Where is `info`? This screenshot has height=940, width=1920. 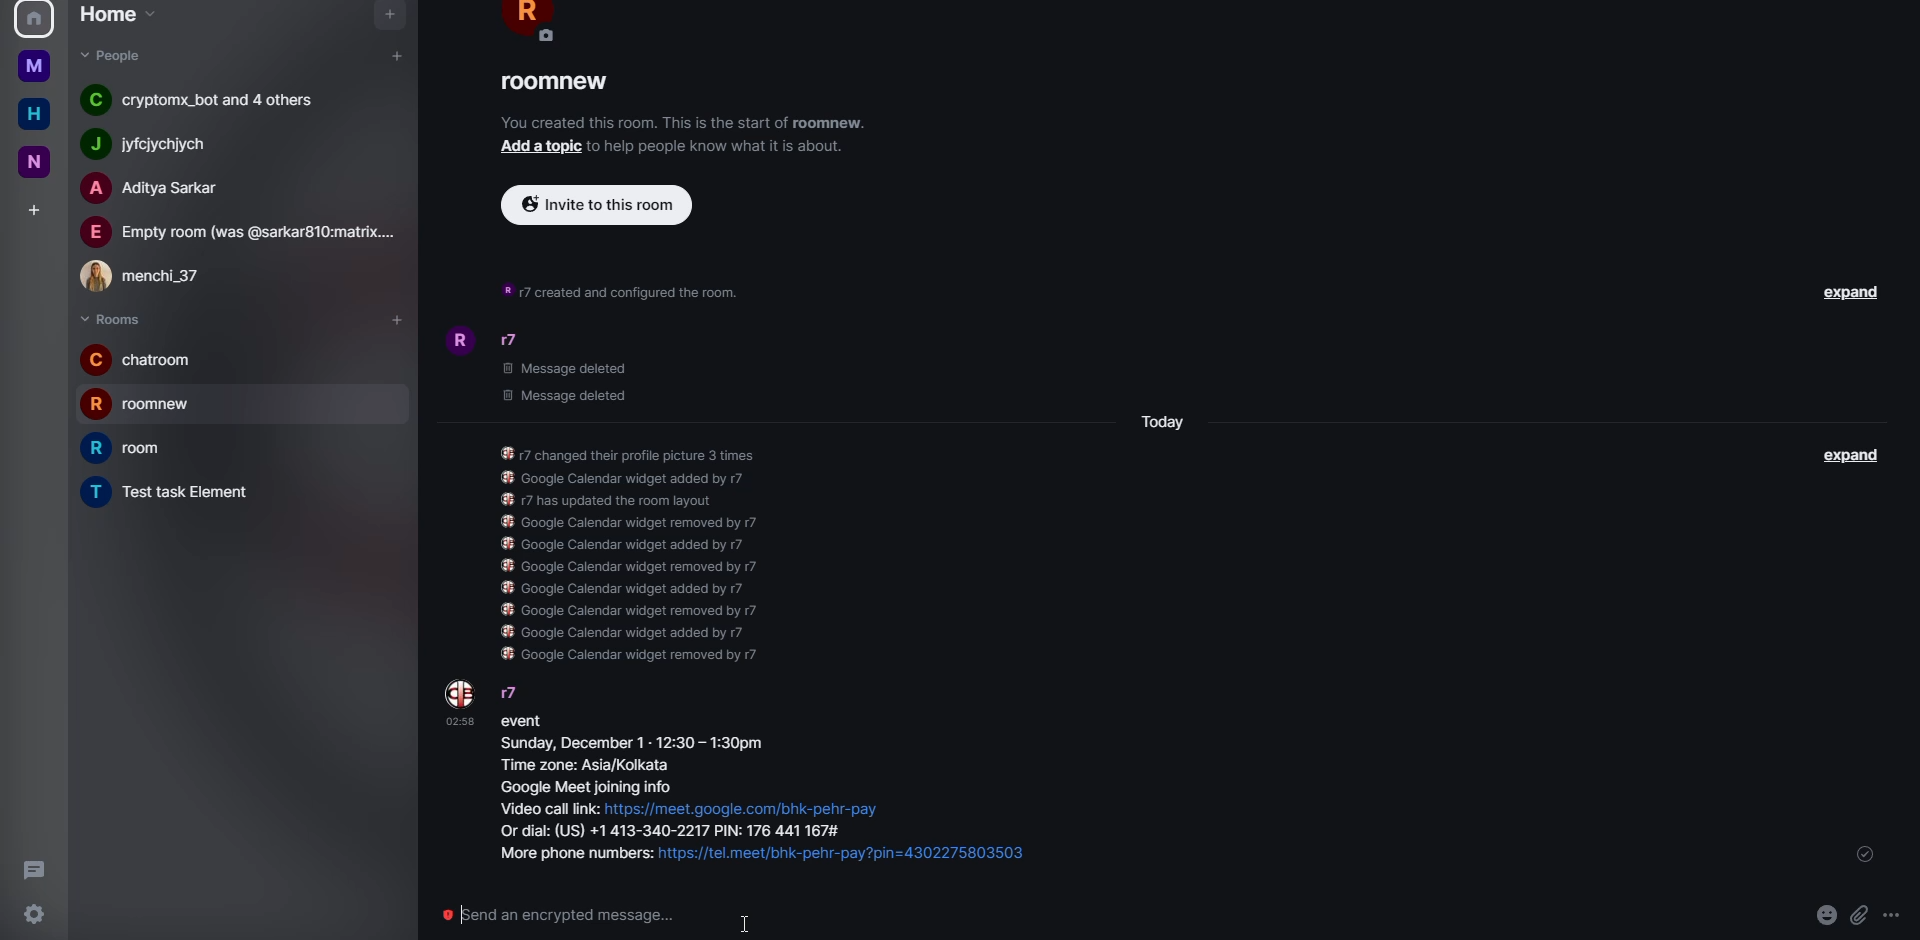 info is located at coordinates (633, 547).